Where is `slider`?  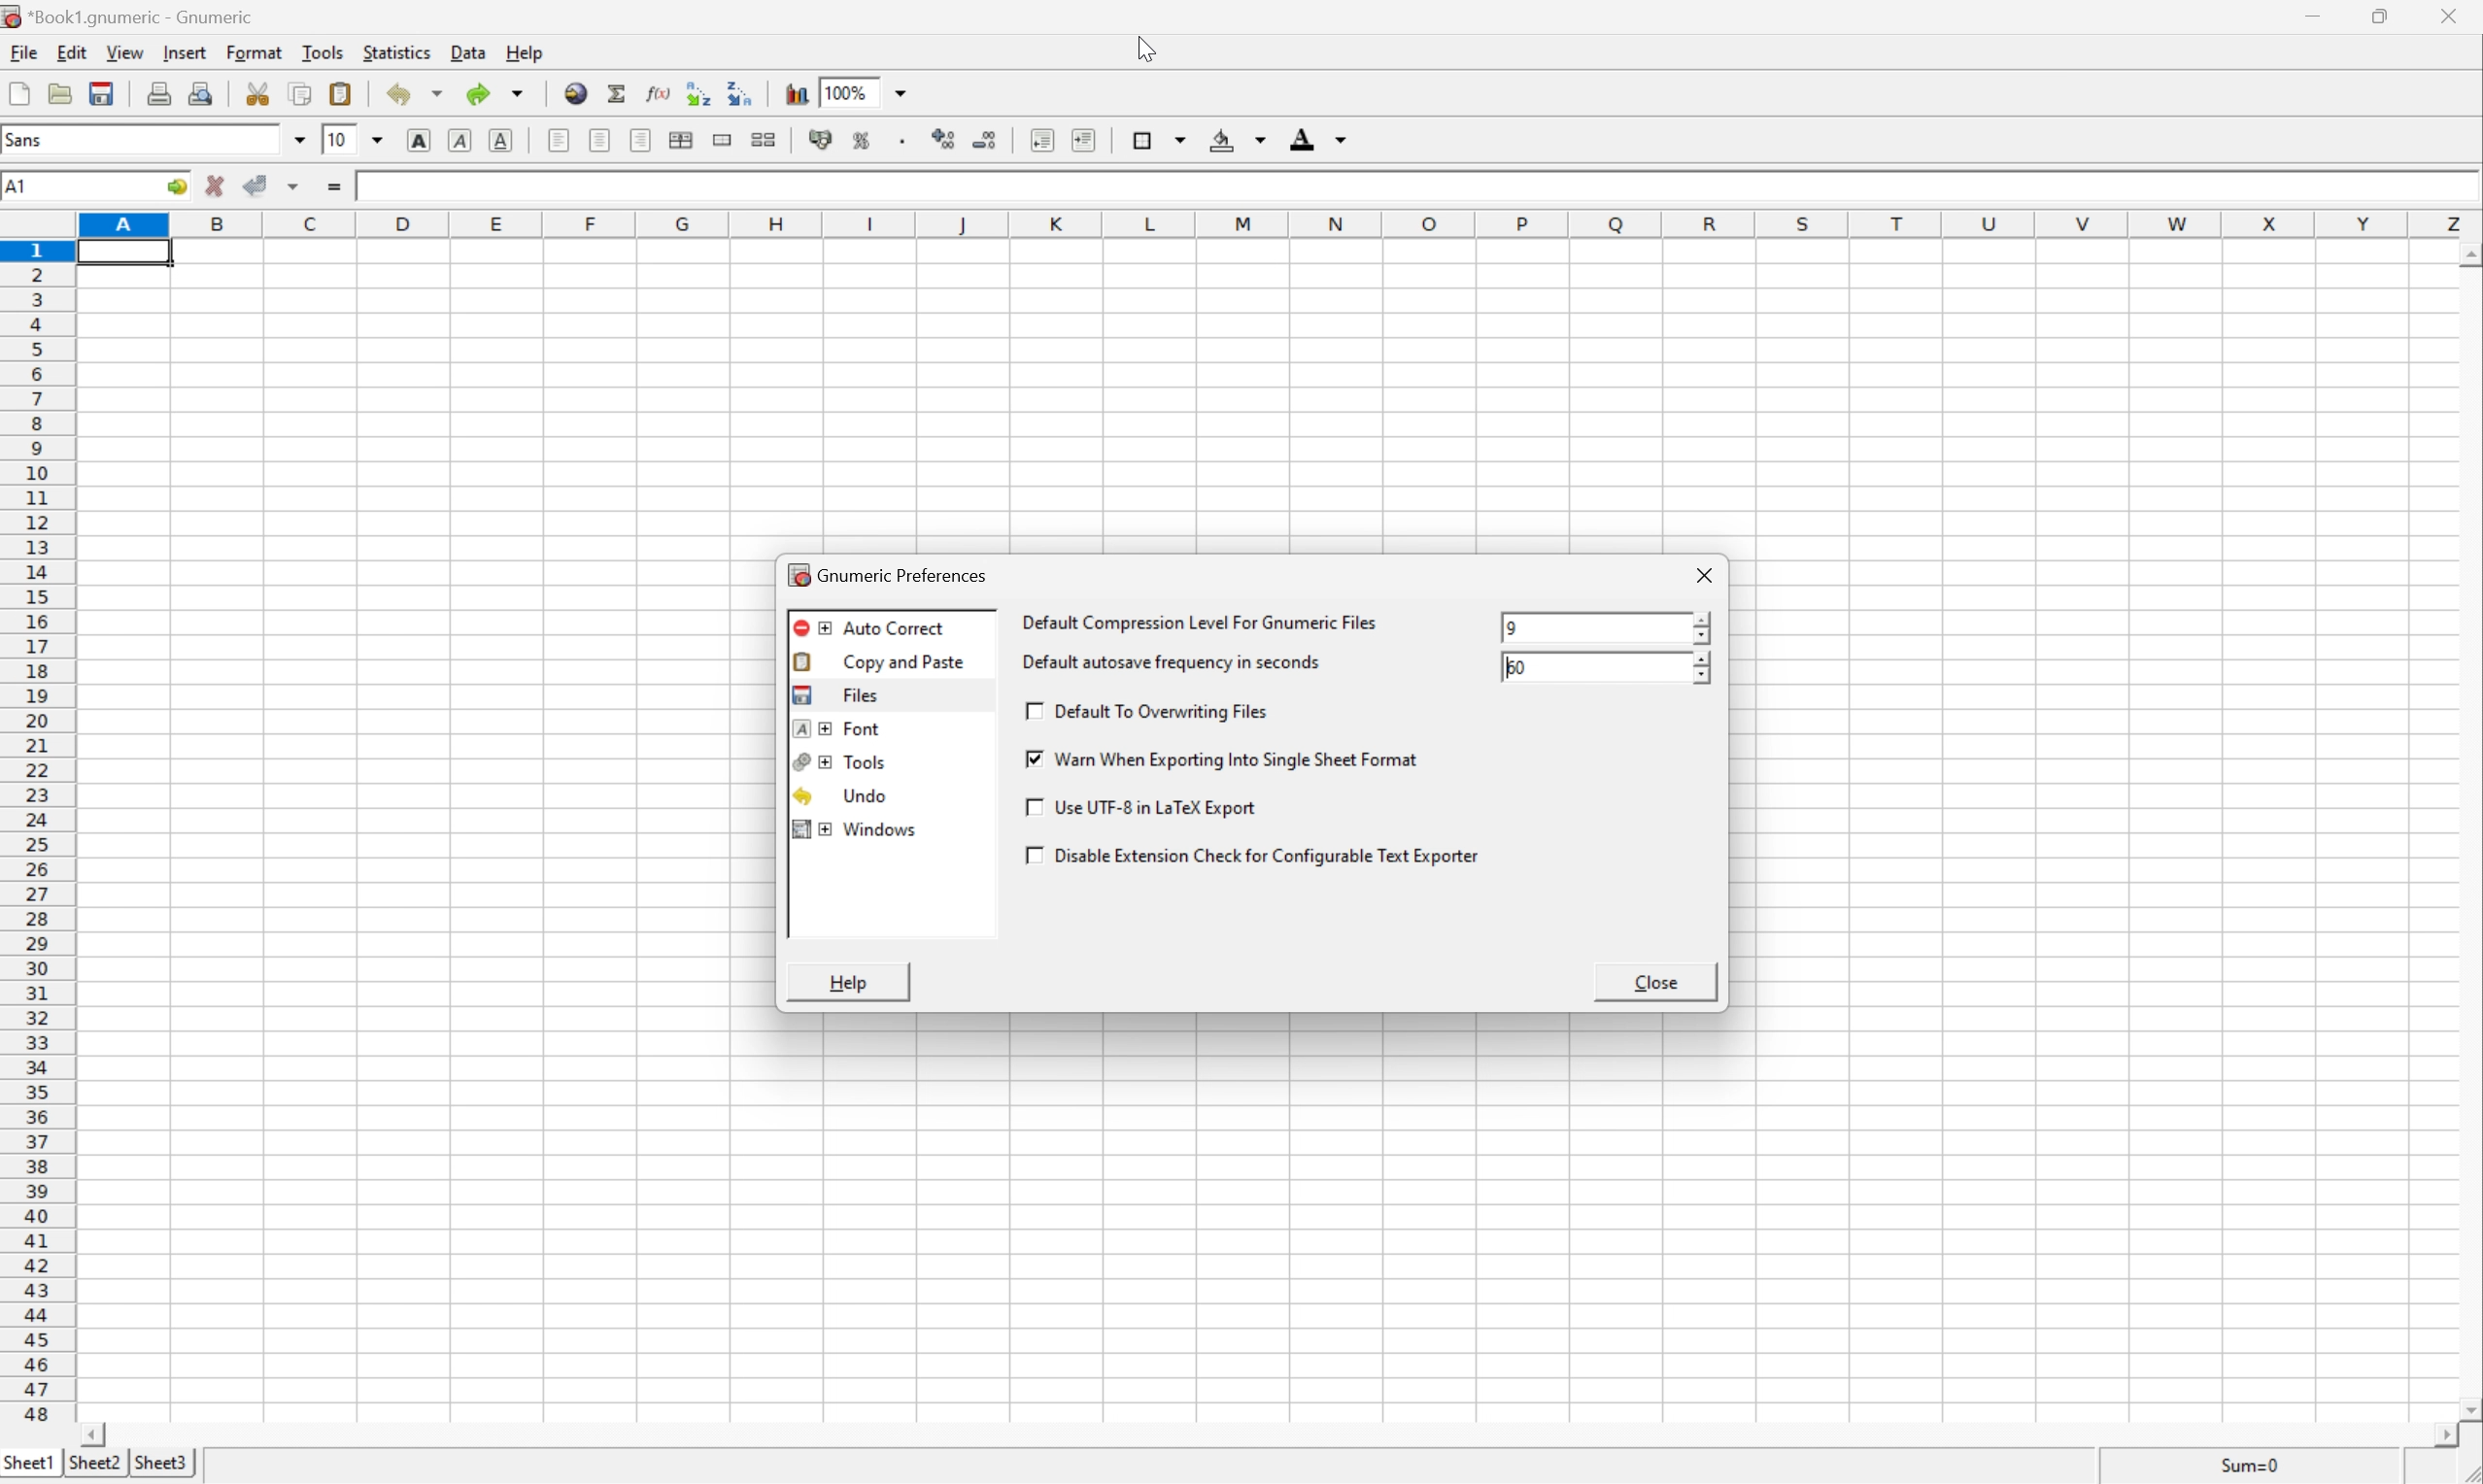
slider is located at coordinates (1709, 666).